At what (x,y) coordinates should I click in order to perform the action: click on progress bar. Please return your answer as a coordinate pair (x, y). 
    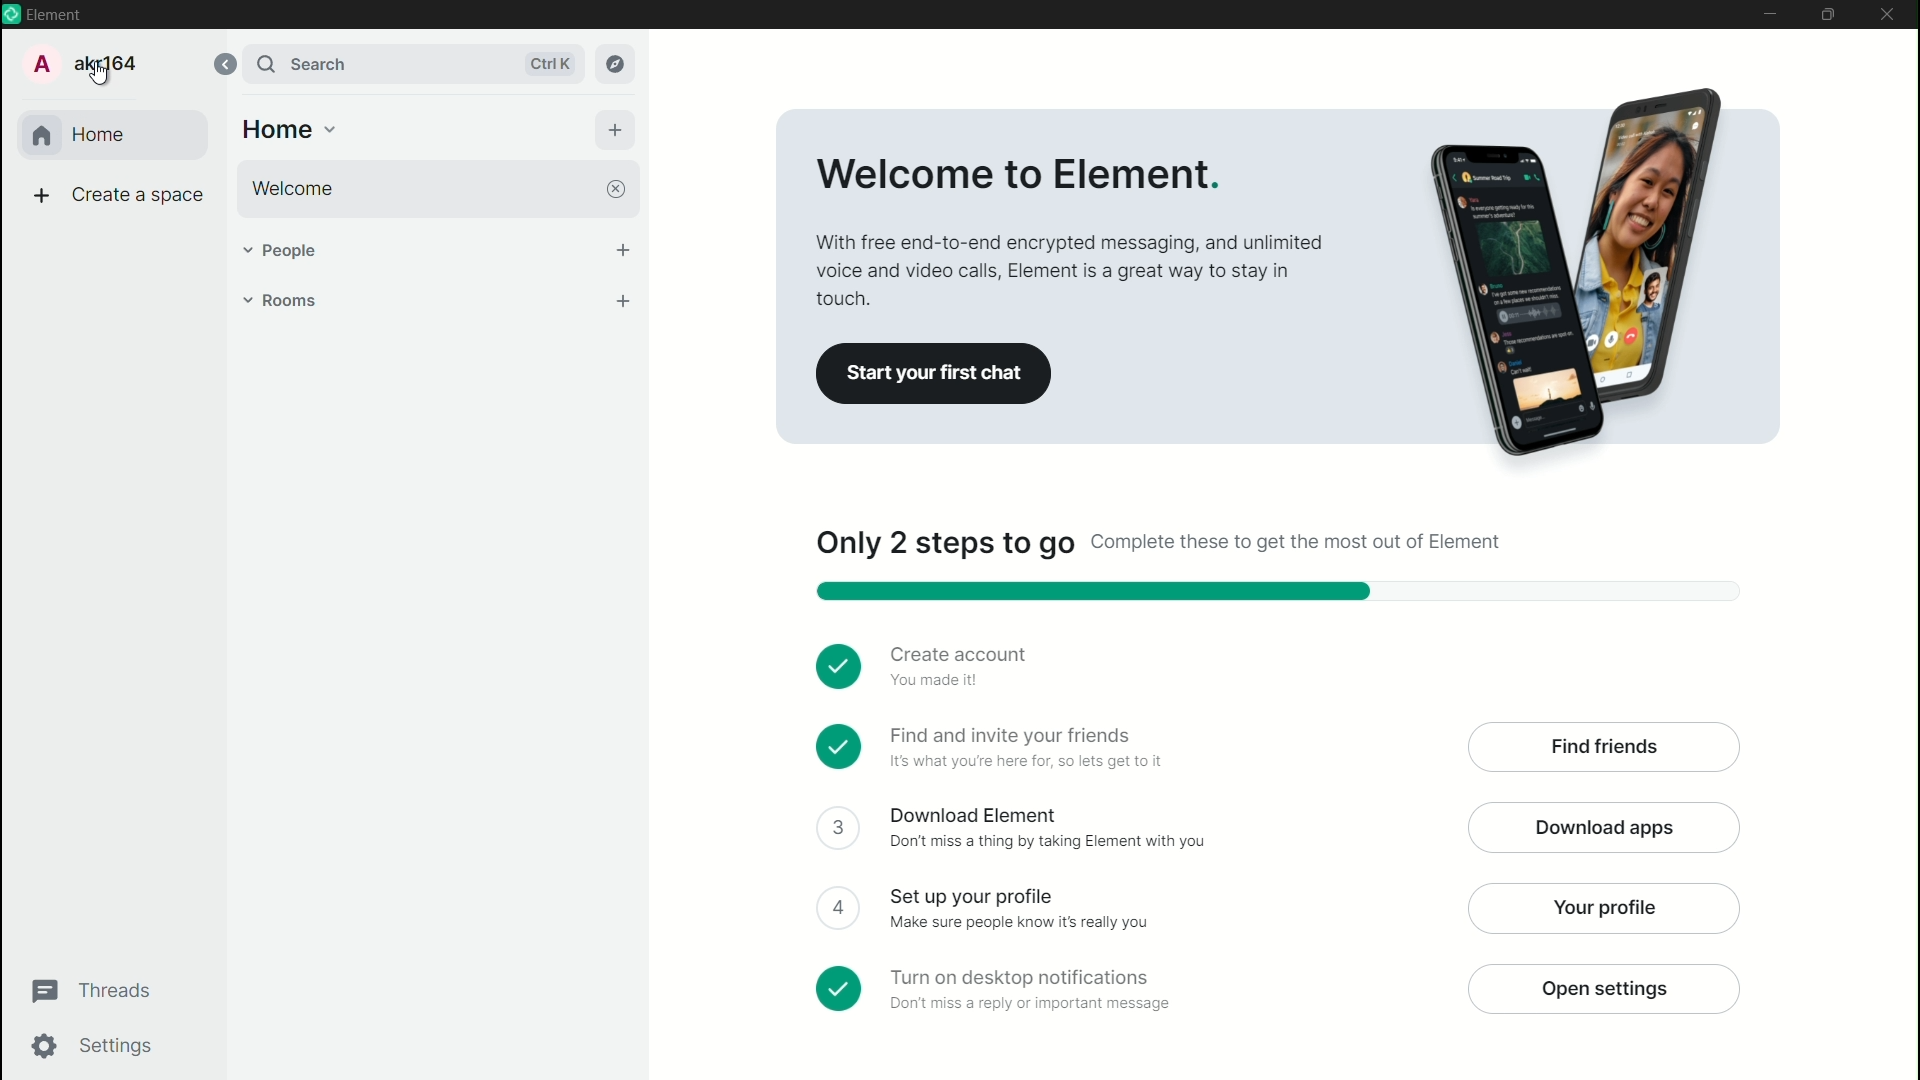
    Looking at the image, I should click on (1277, 593).